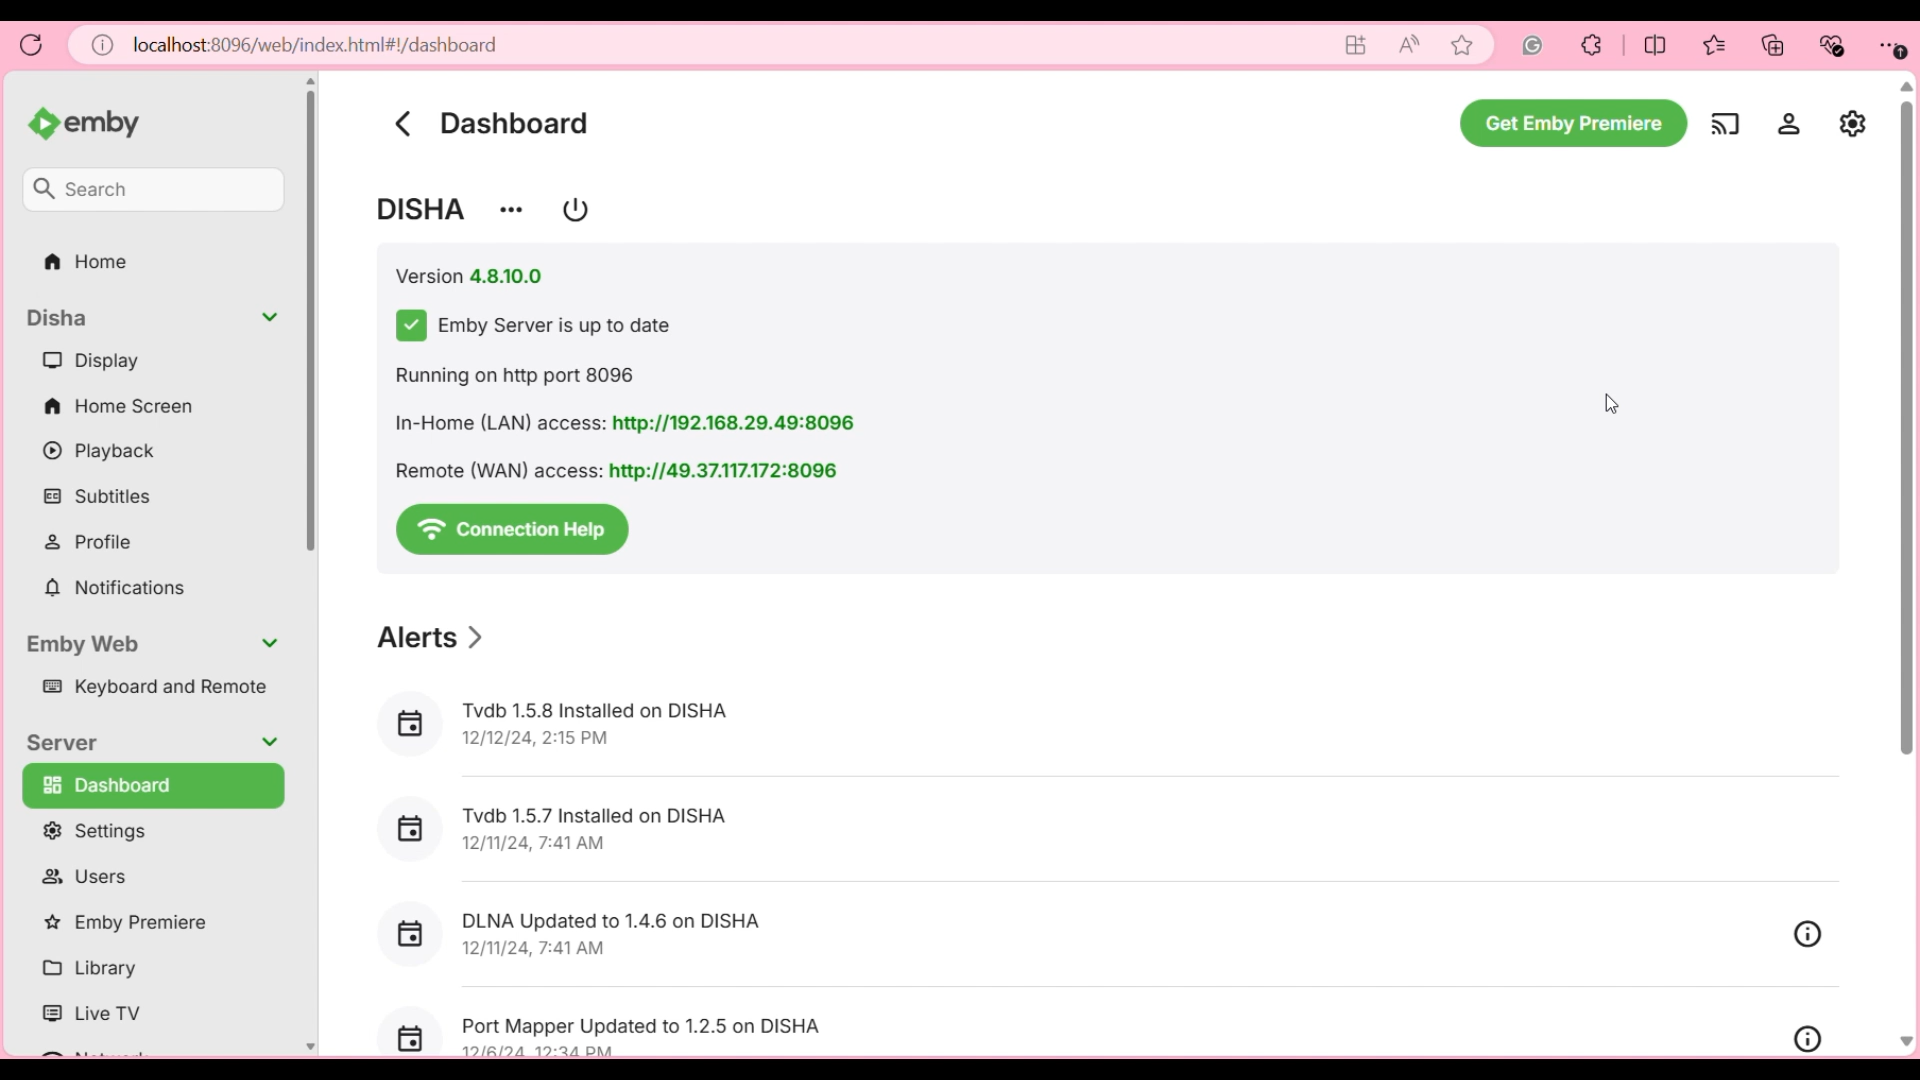 The width and height of the screenshot is (1920, 1080). What do you see at coordinates (147, 451) in the screenshot?
I see `Playback` at bounding box center [147, 451].